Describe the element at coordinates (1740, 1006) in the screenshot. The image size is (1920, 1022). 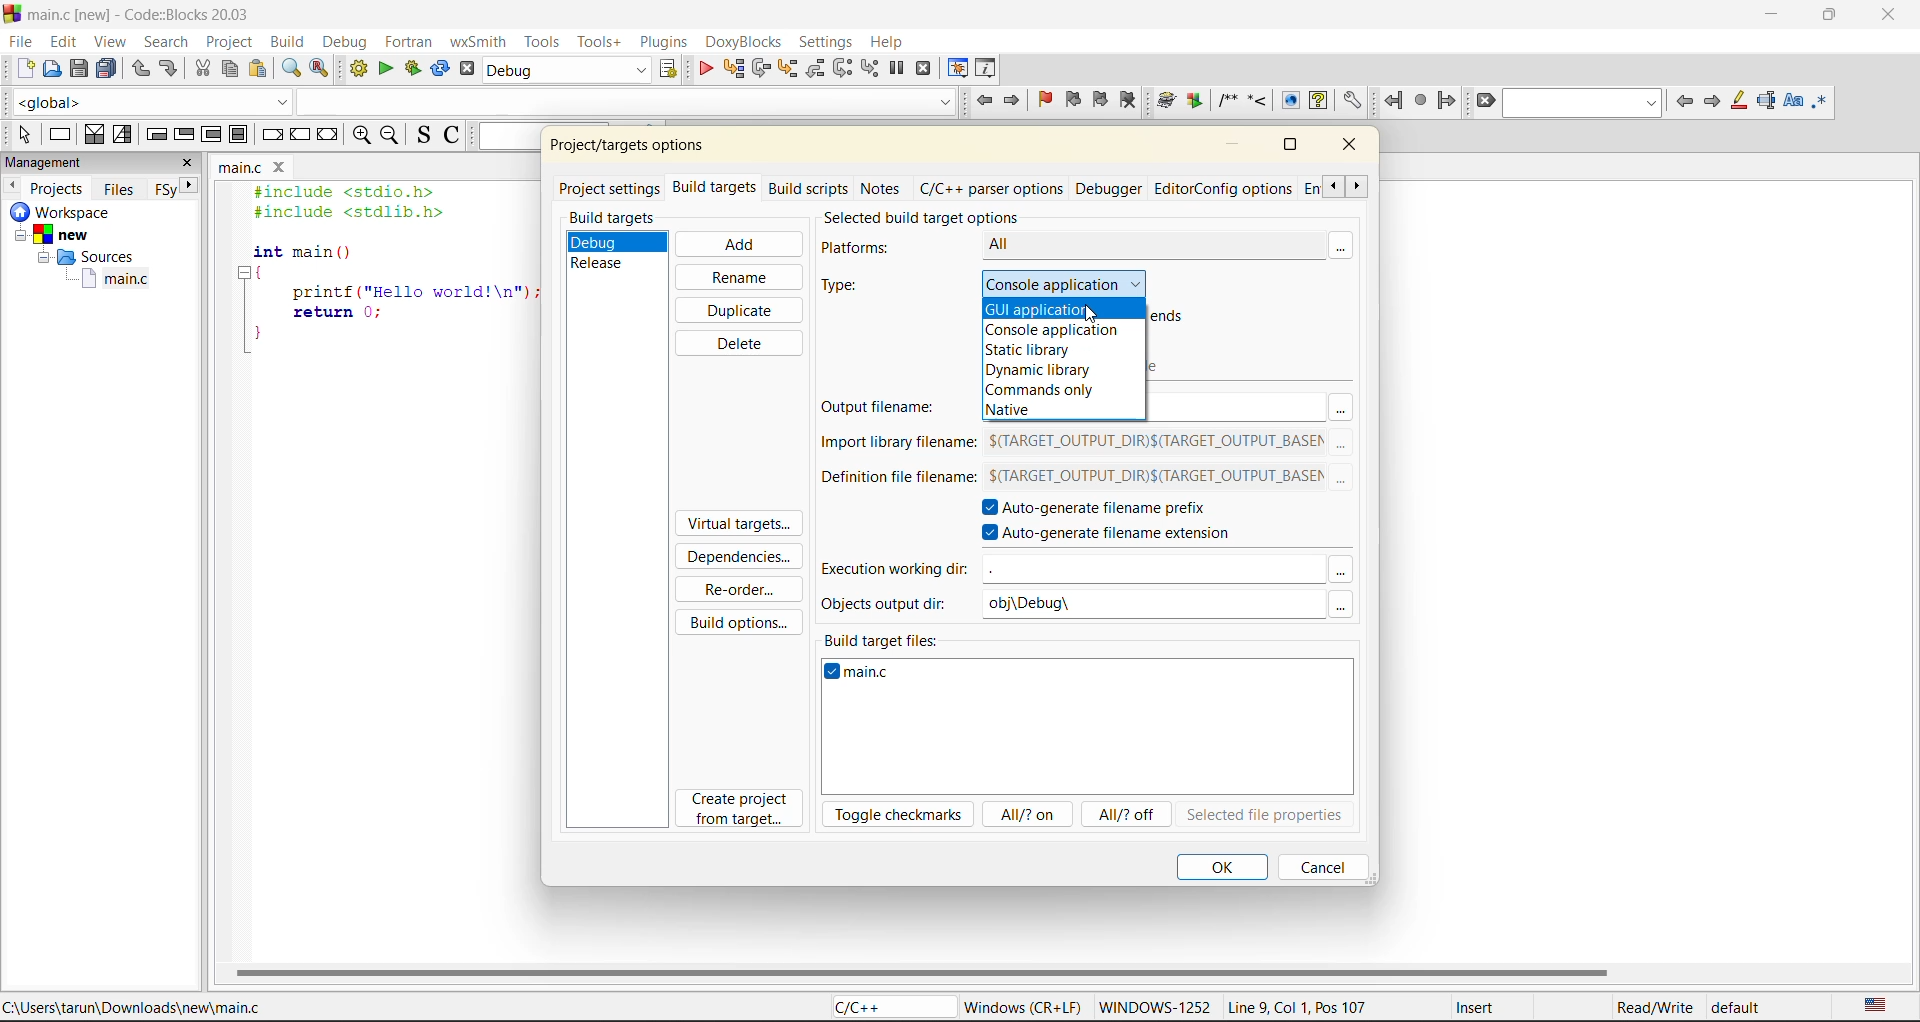
I see `default` at that location.